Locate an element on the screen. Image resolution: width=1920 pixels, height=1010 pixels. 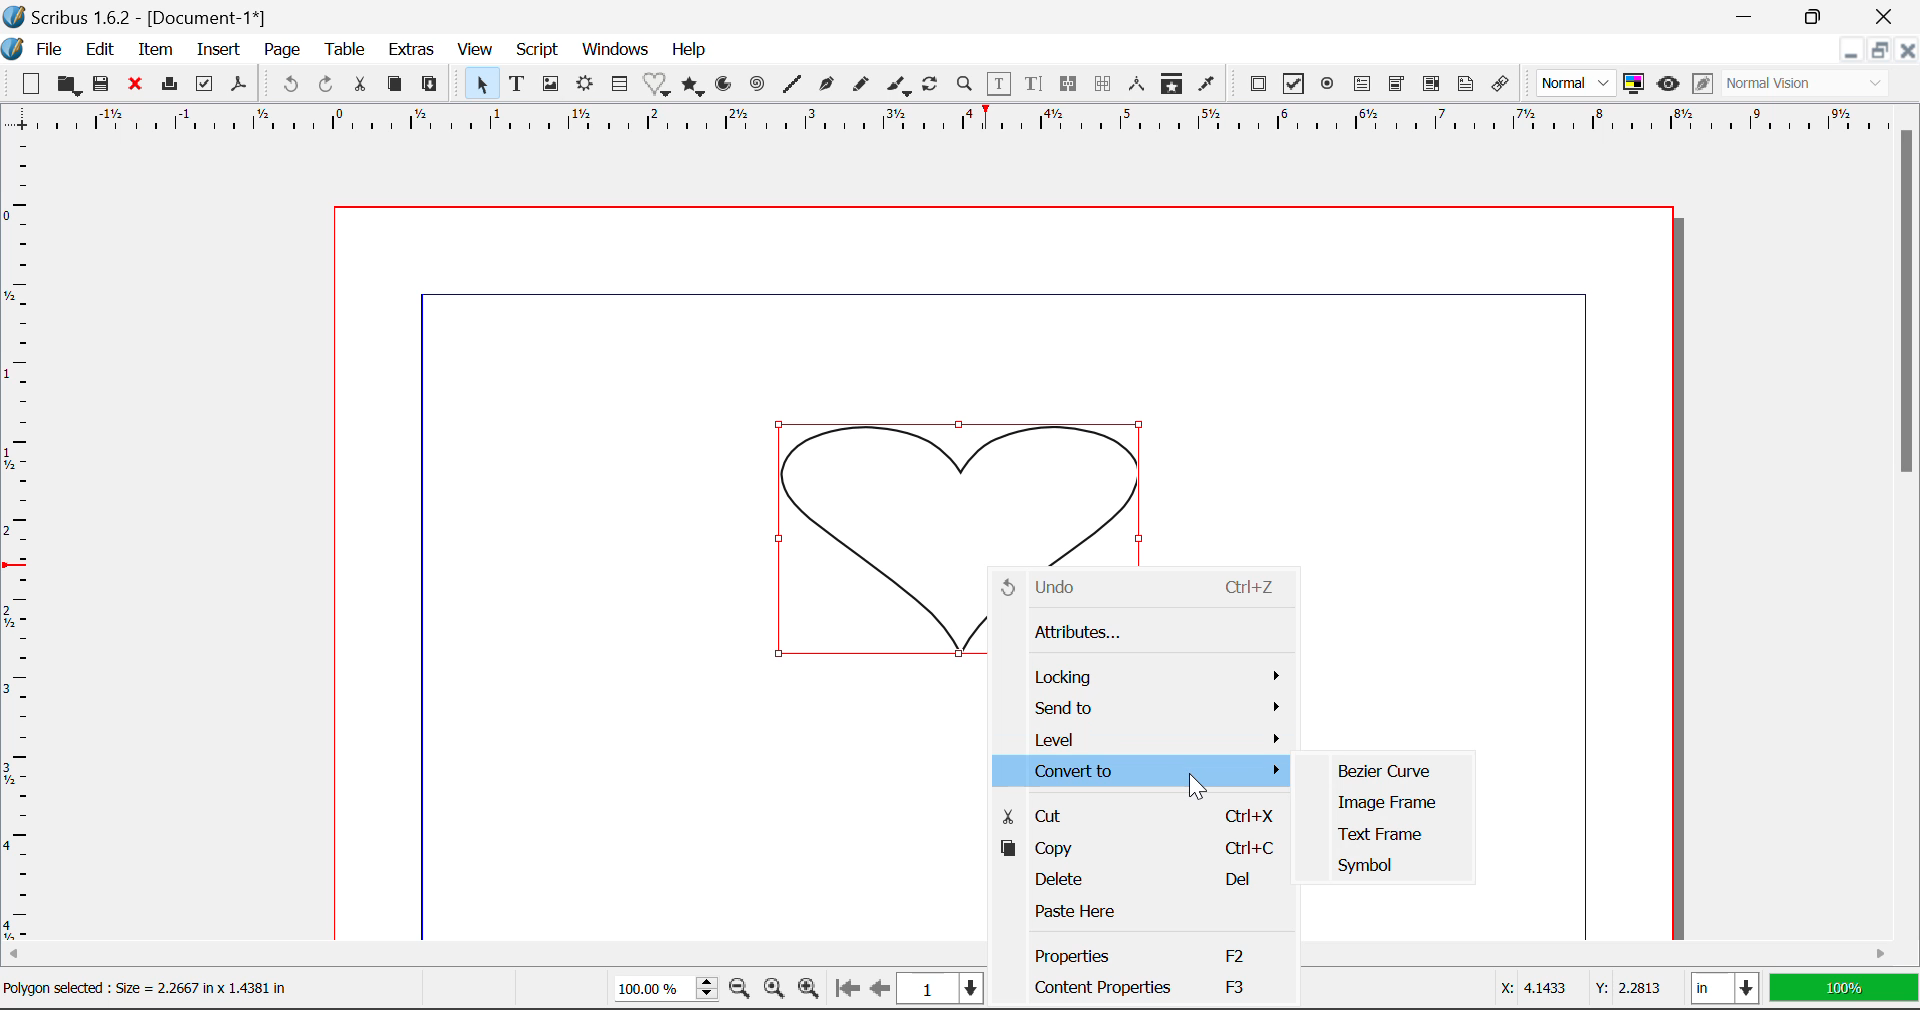
X: 41433 is located at coordinates (1531, 987).